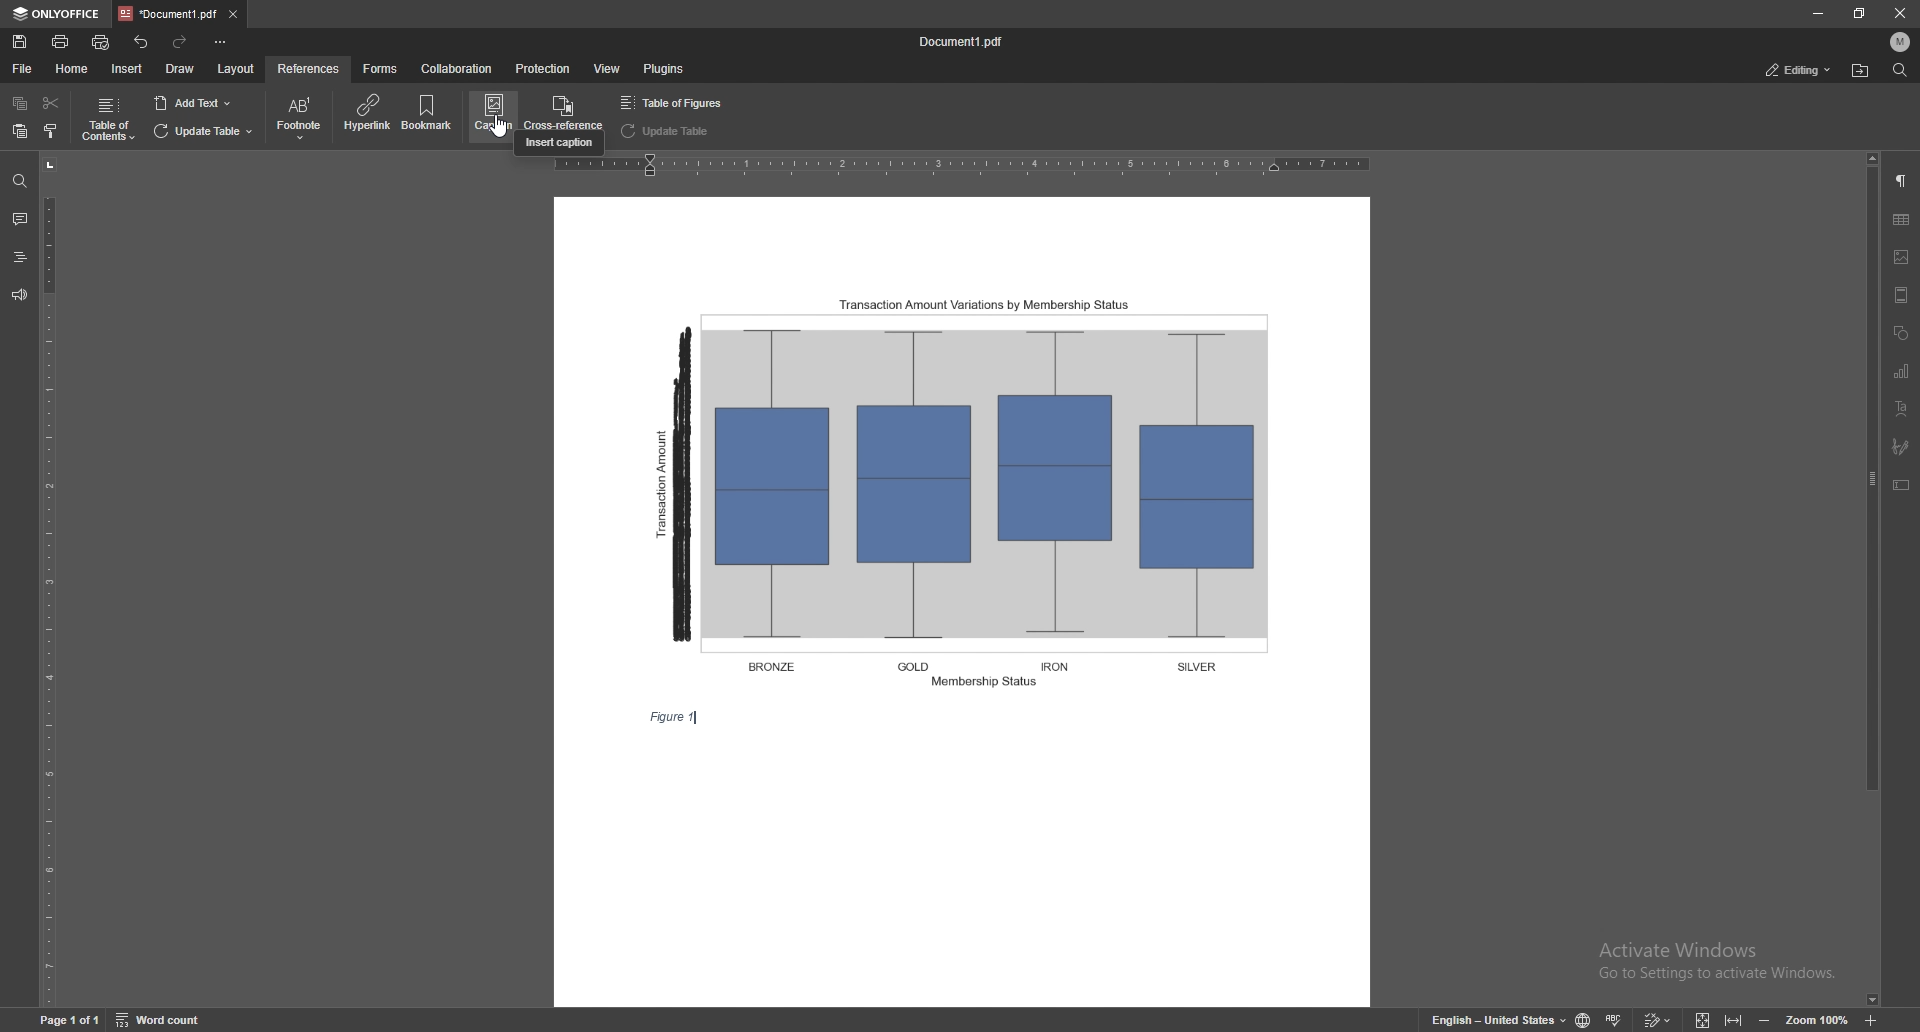 This screenshot has width=1920, height=1032. What do you see at coordinates (24, 69) in the screenshot?
I see `file` at bounding box center [24, 69].